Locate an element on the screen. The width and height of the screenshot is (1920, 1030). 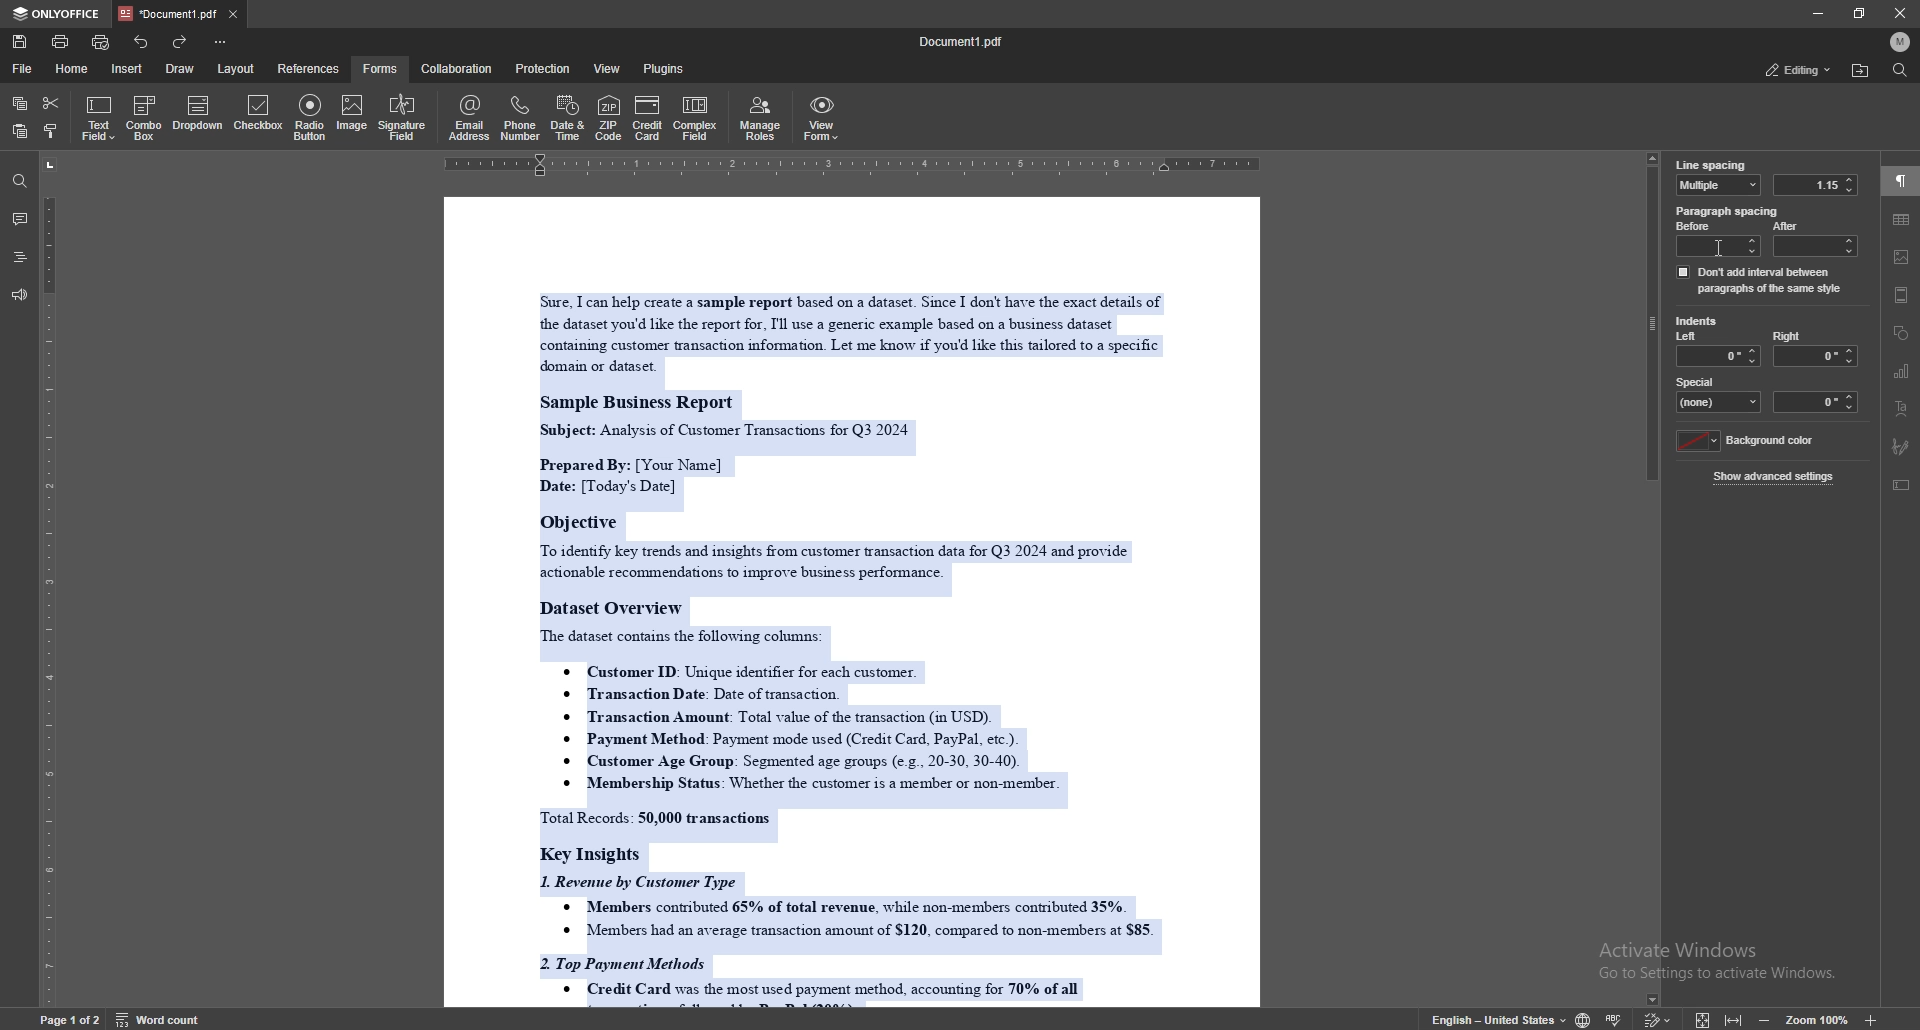
spell check is located at coordinates (1616, 1017).